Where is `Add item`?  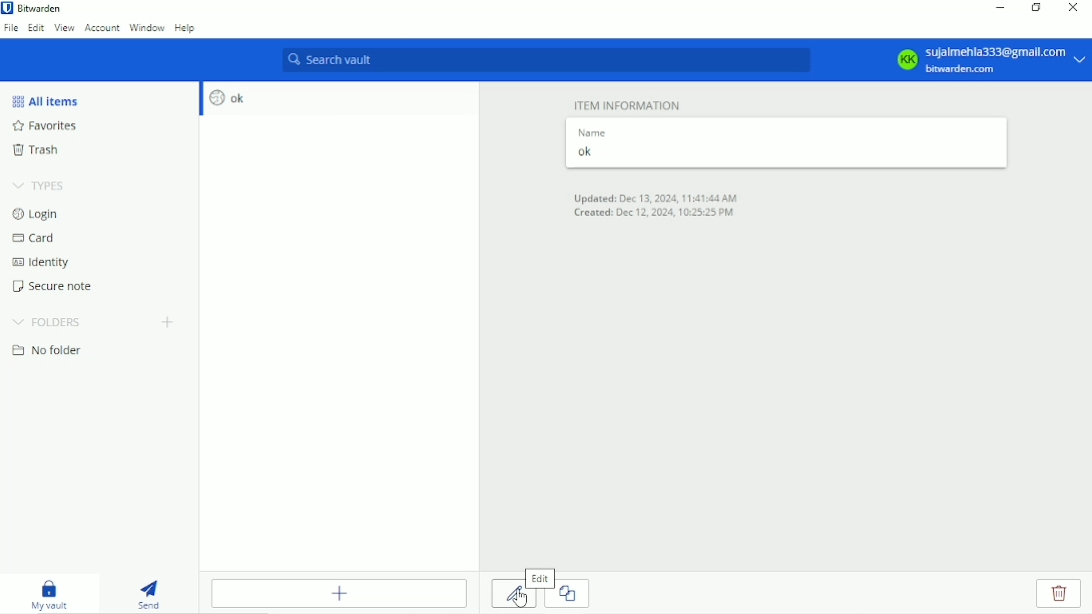
Add item is located at coordinates (337, 593).